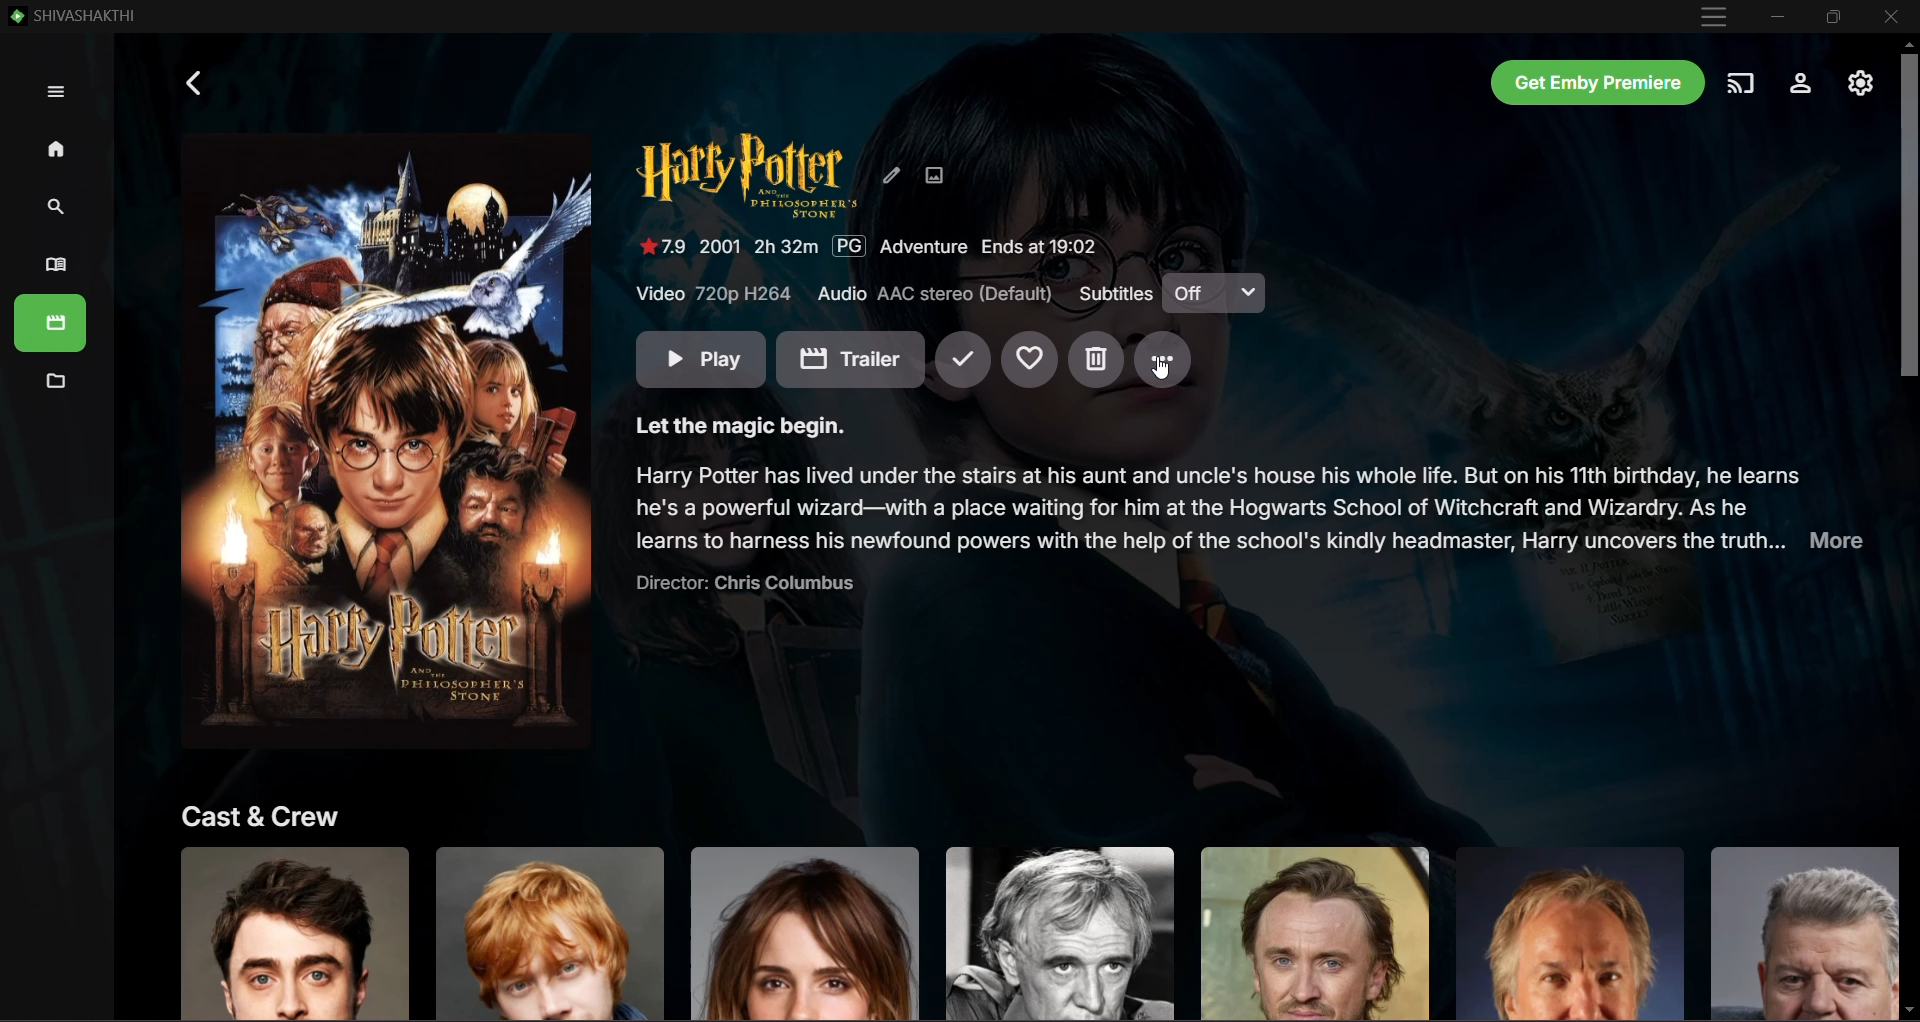 This screenshot has height=1022, width=1920. I want to click on Search, so click(50, 208).